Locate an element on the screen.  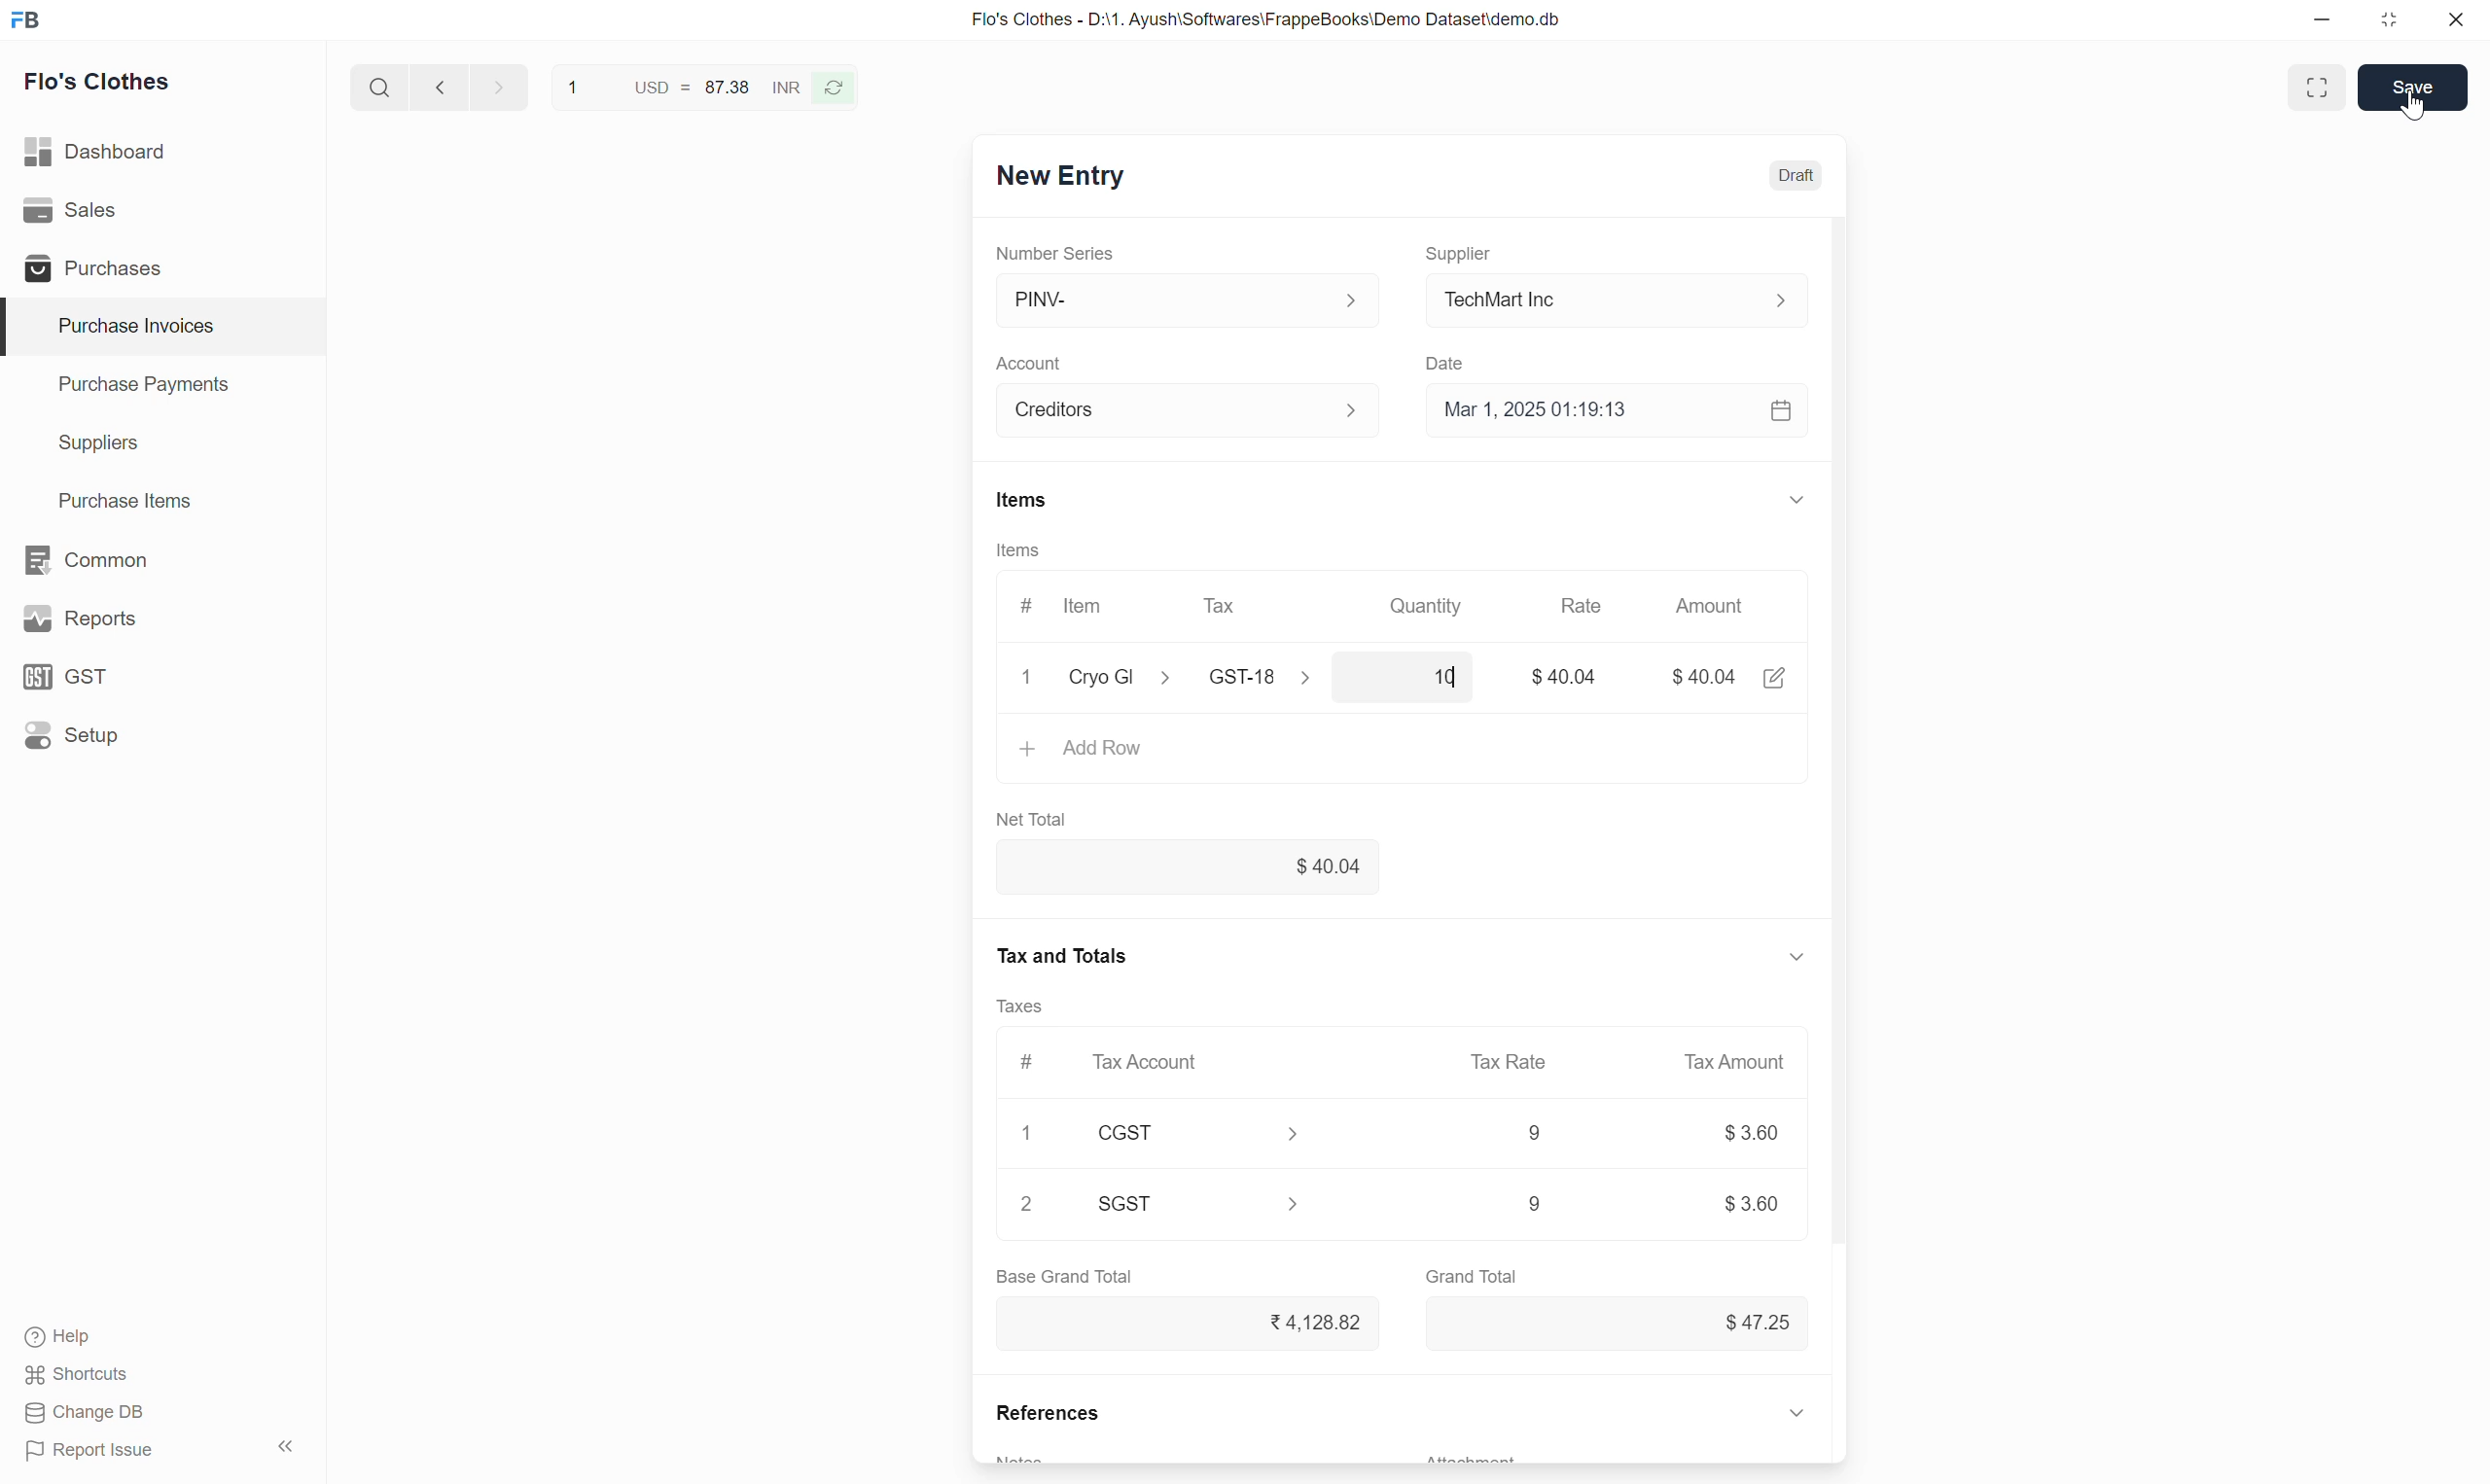
1 is located at coordinates (1032, 1130).